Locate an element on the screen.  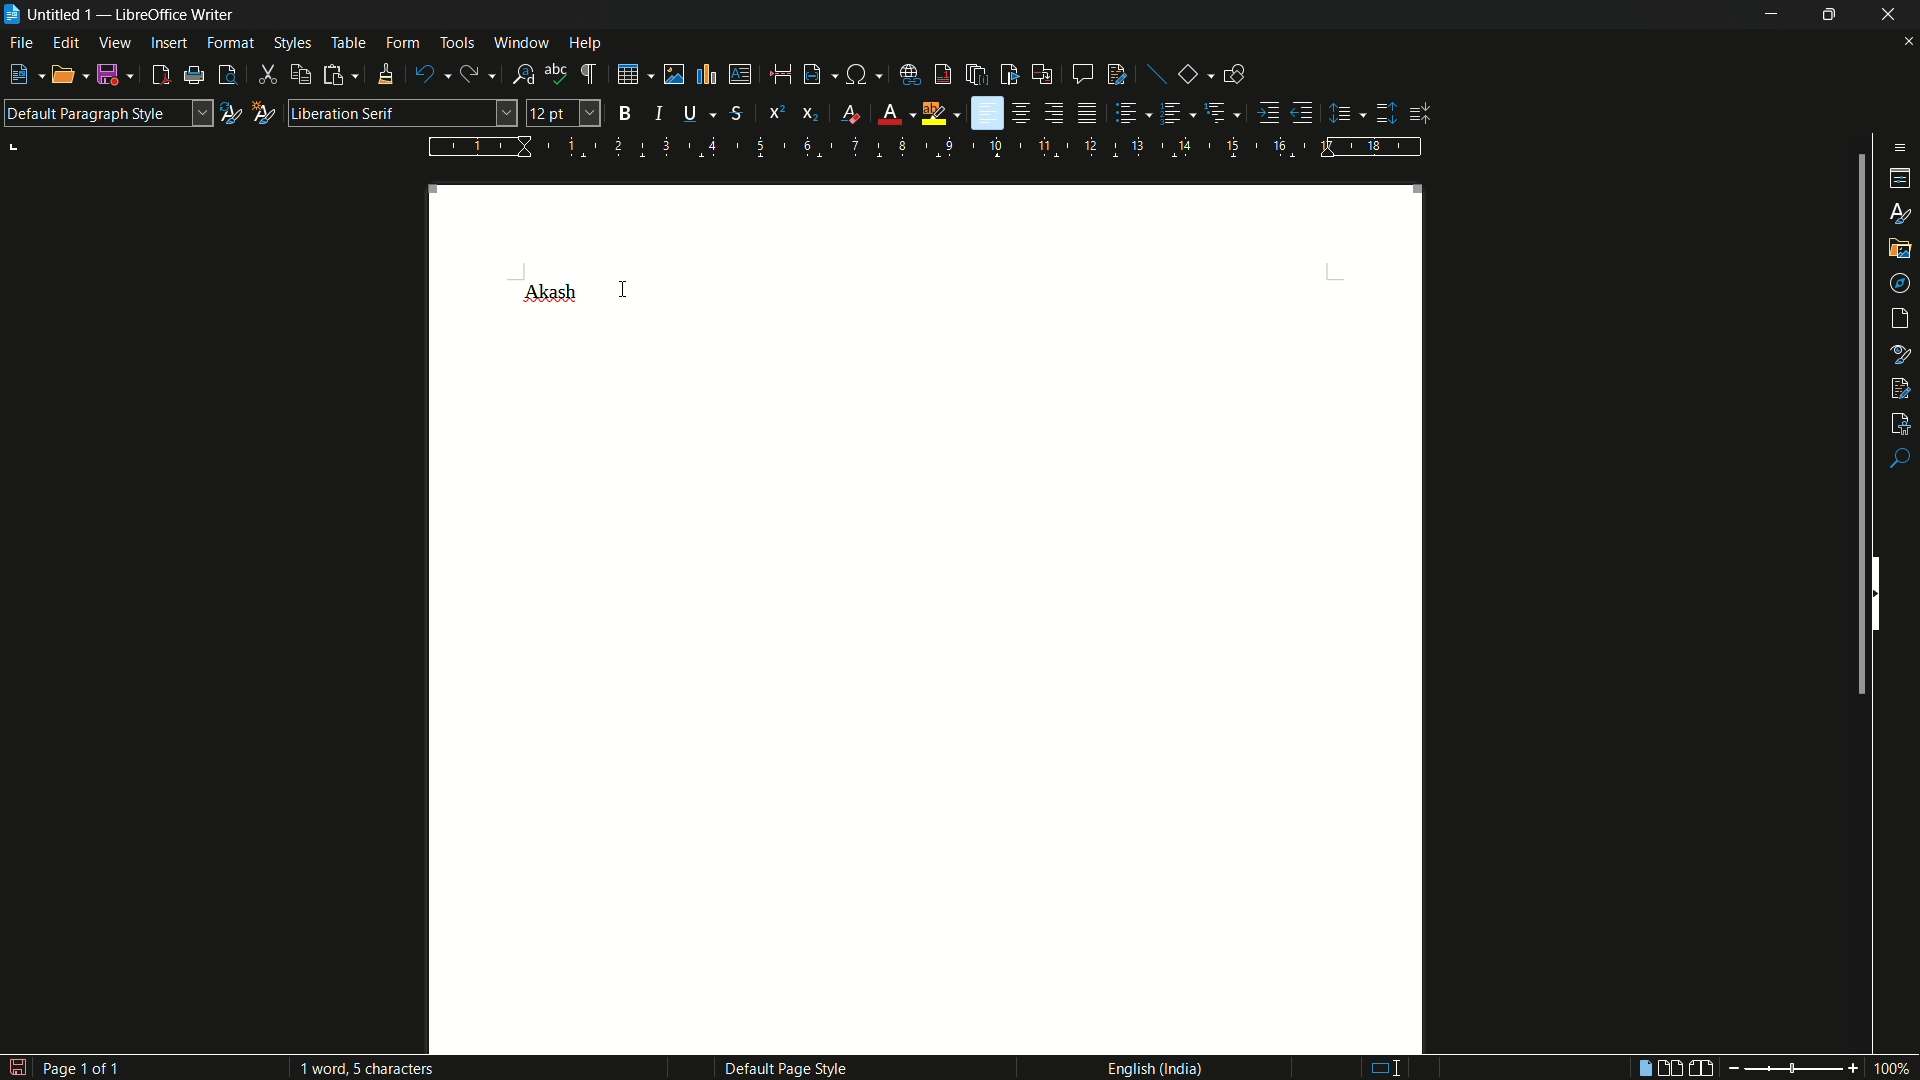
insert end note is located at coordinates (979, 76).